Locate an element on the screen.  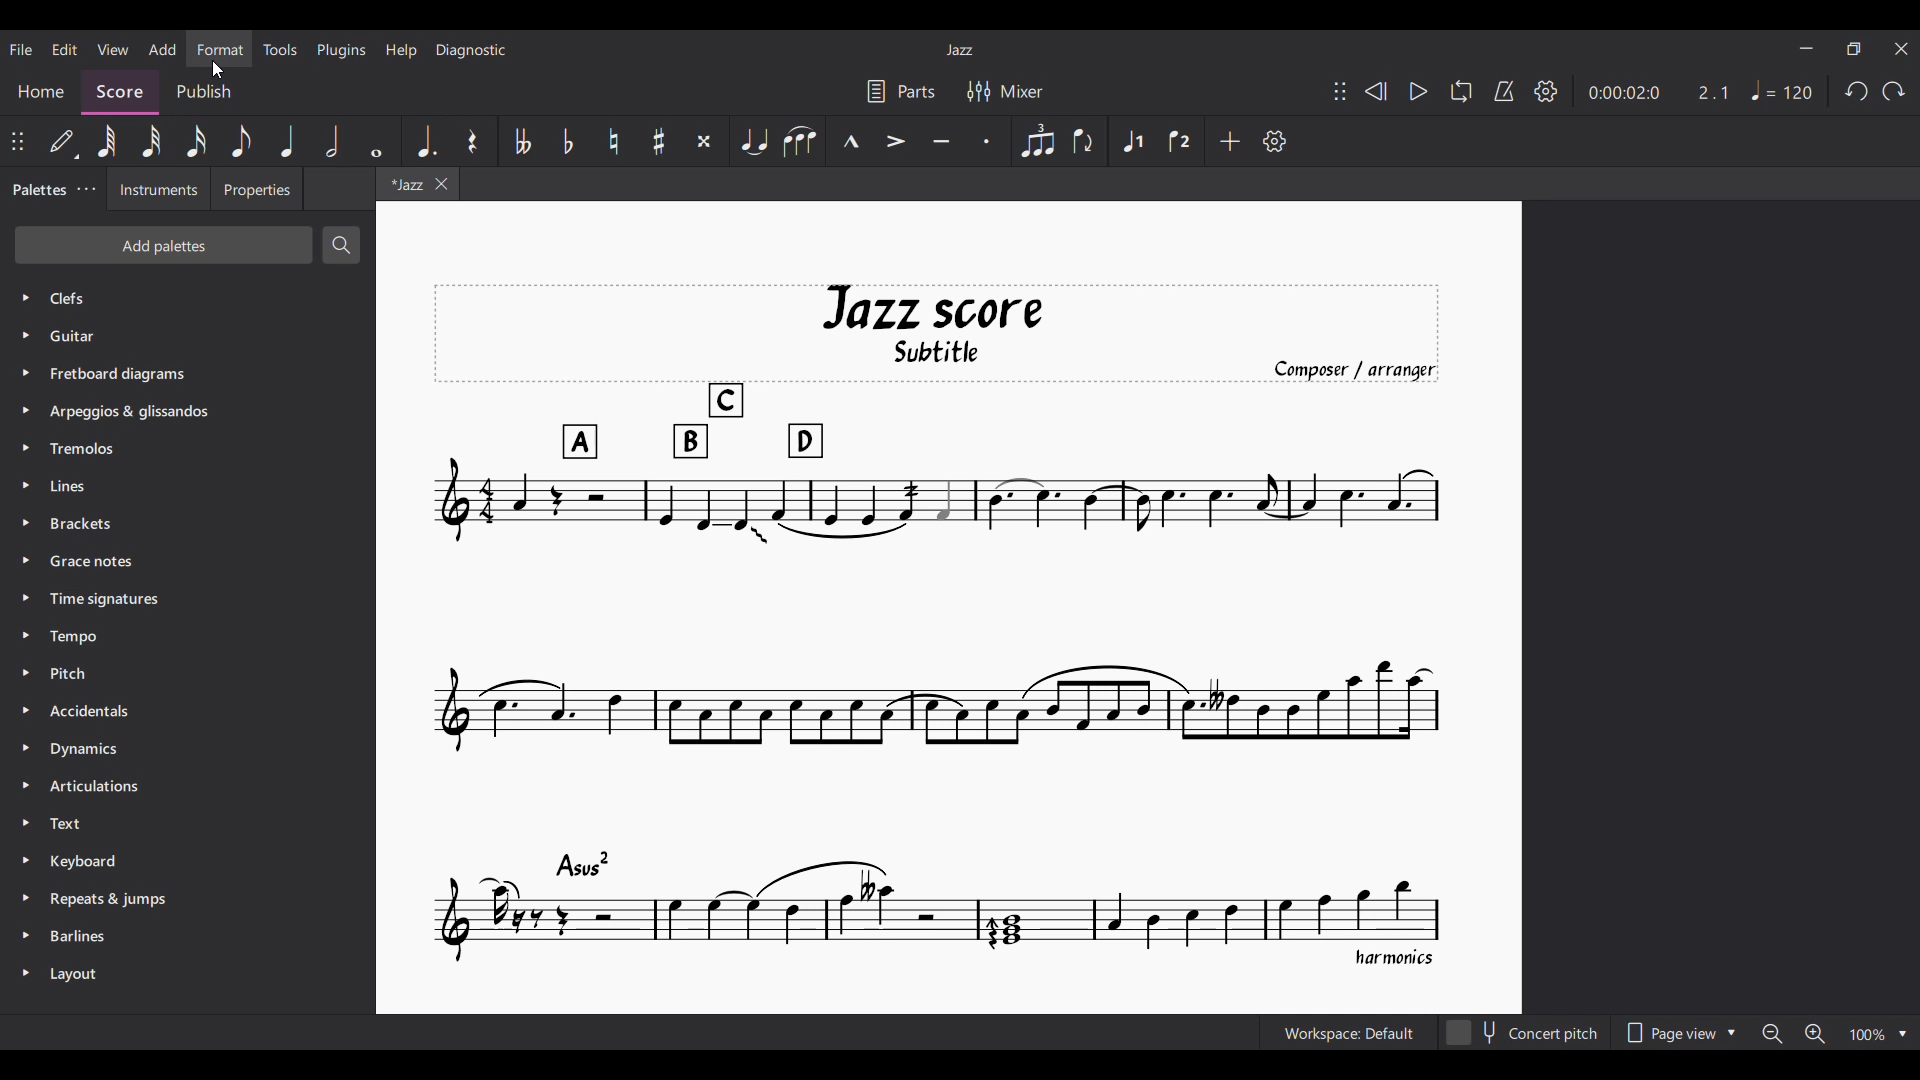
Staccato is located at coordinates (988, 141).